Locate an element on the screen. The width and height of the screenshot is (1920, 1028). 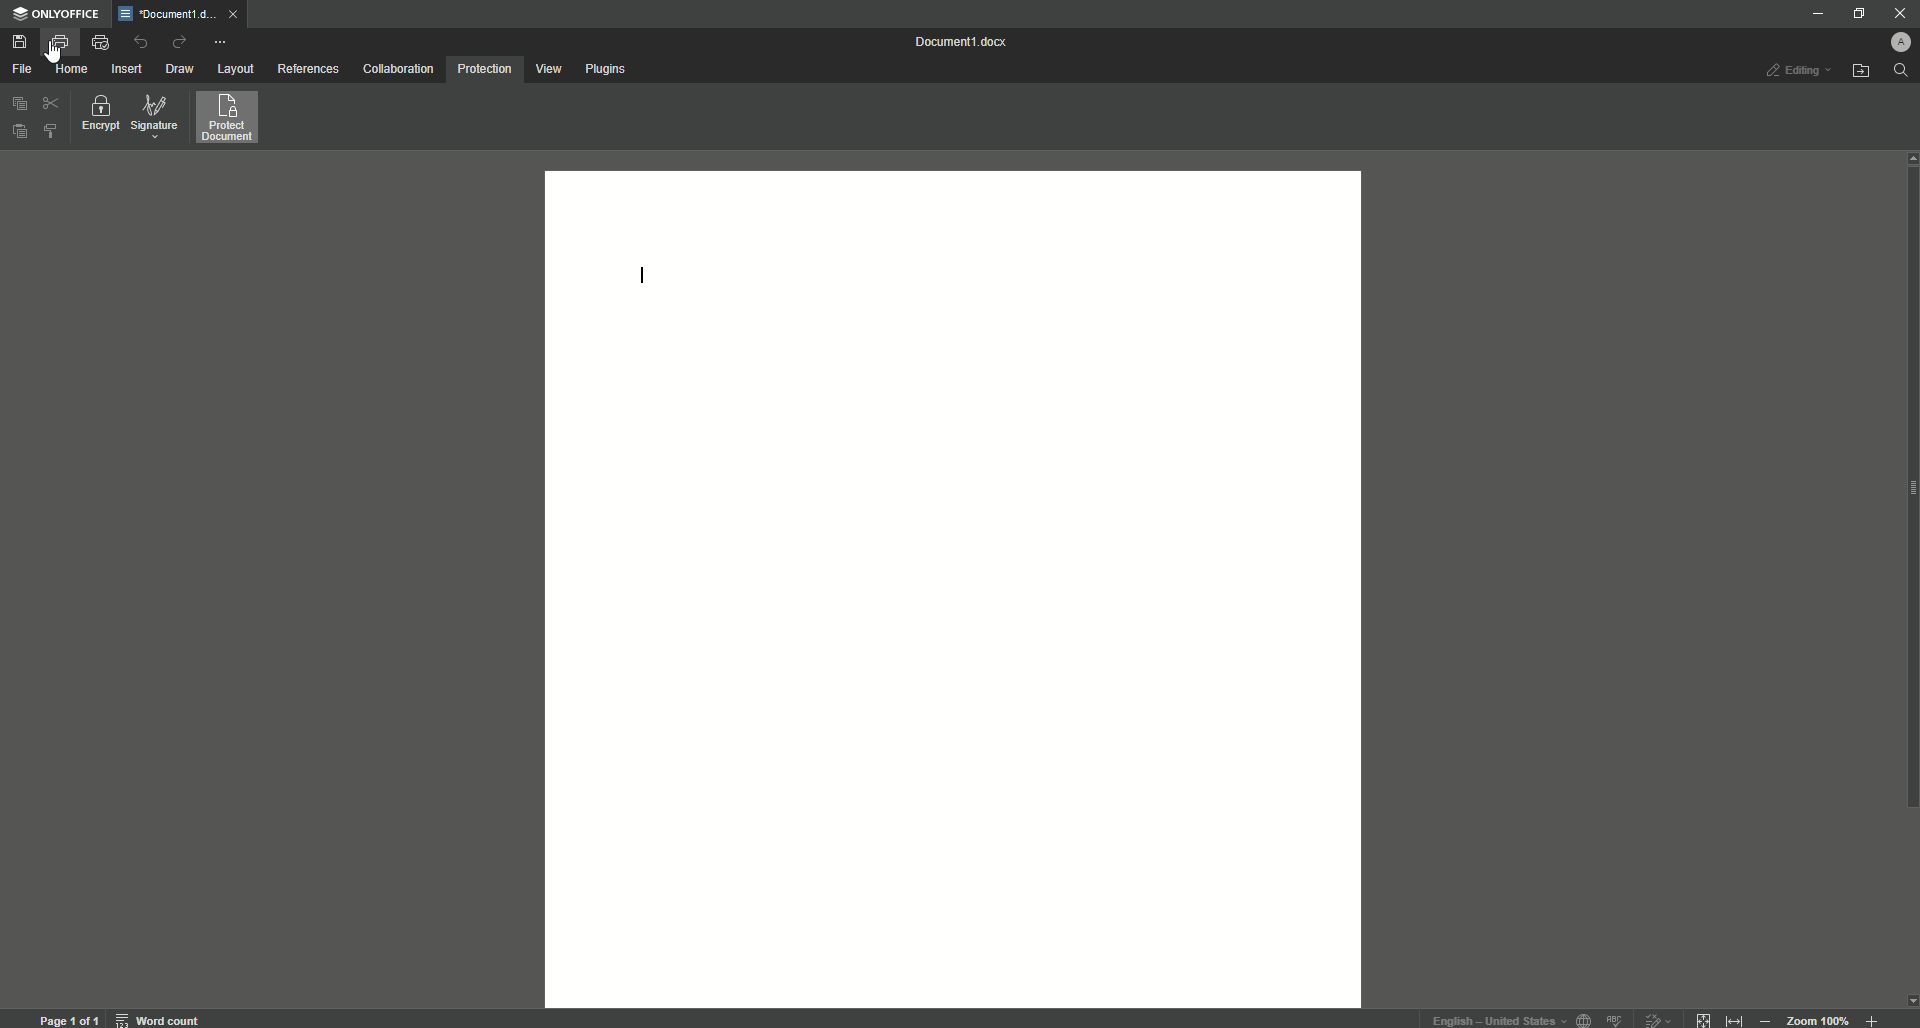
Protect Document is located at coordinates (234, 122).